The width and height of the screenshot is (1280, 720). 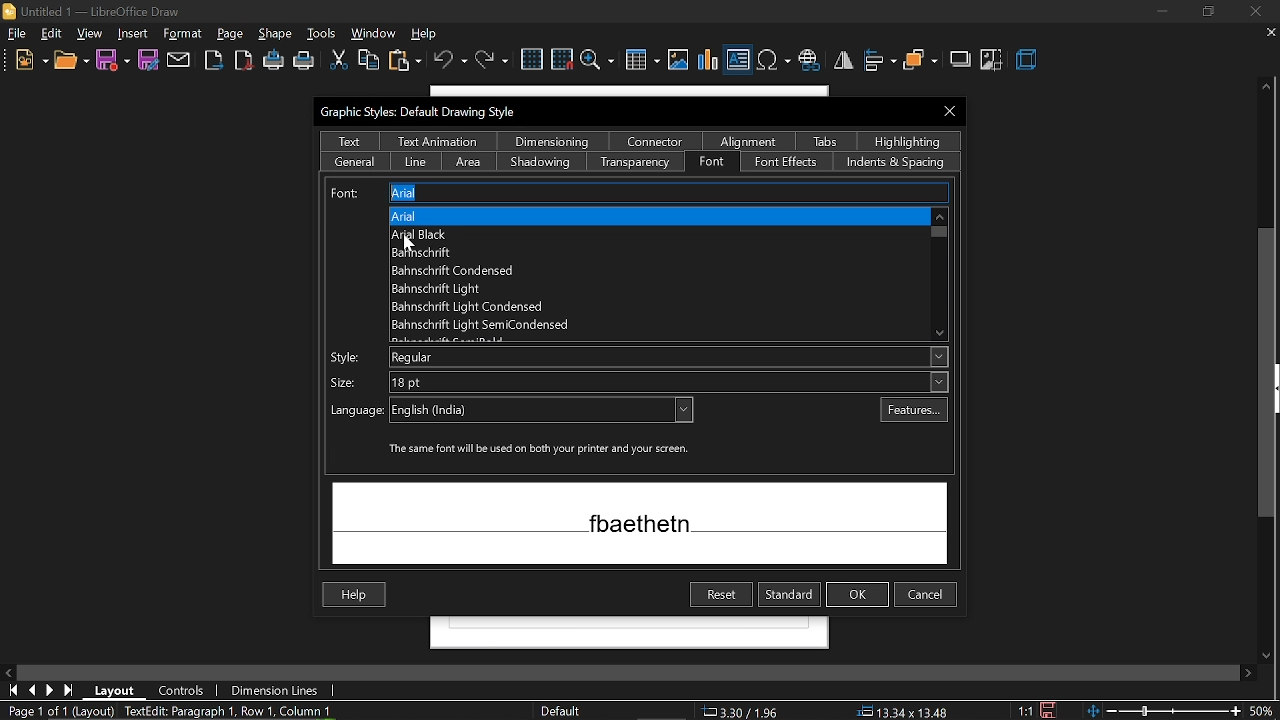 What do you see at coordinates (640, 522) in the screenshot?
I see `preview` at bounding box center [640, 522].